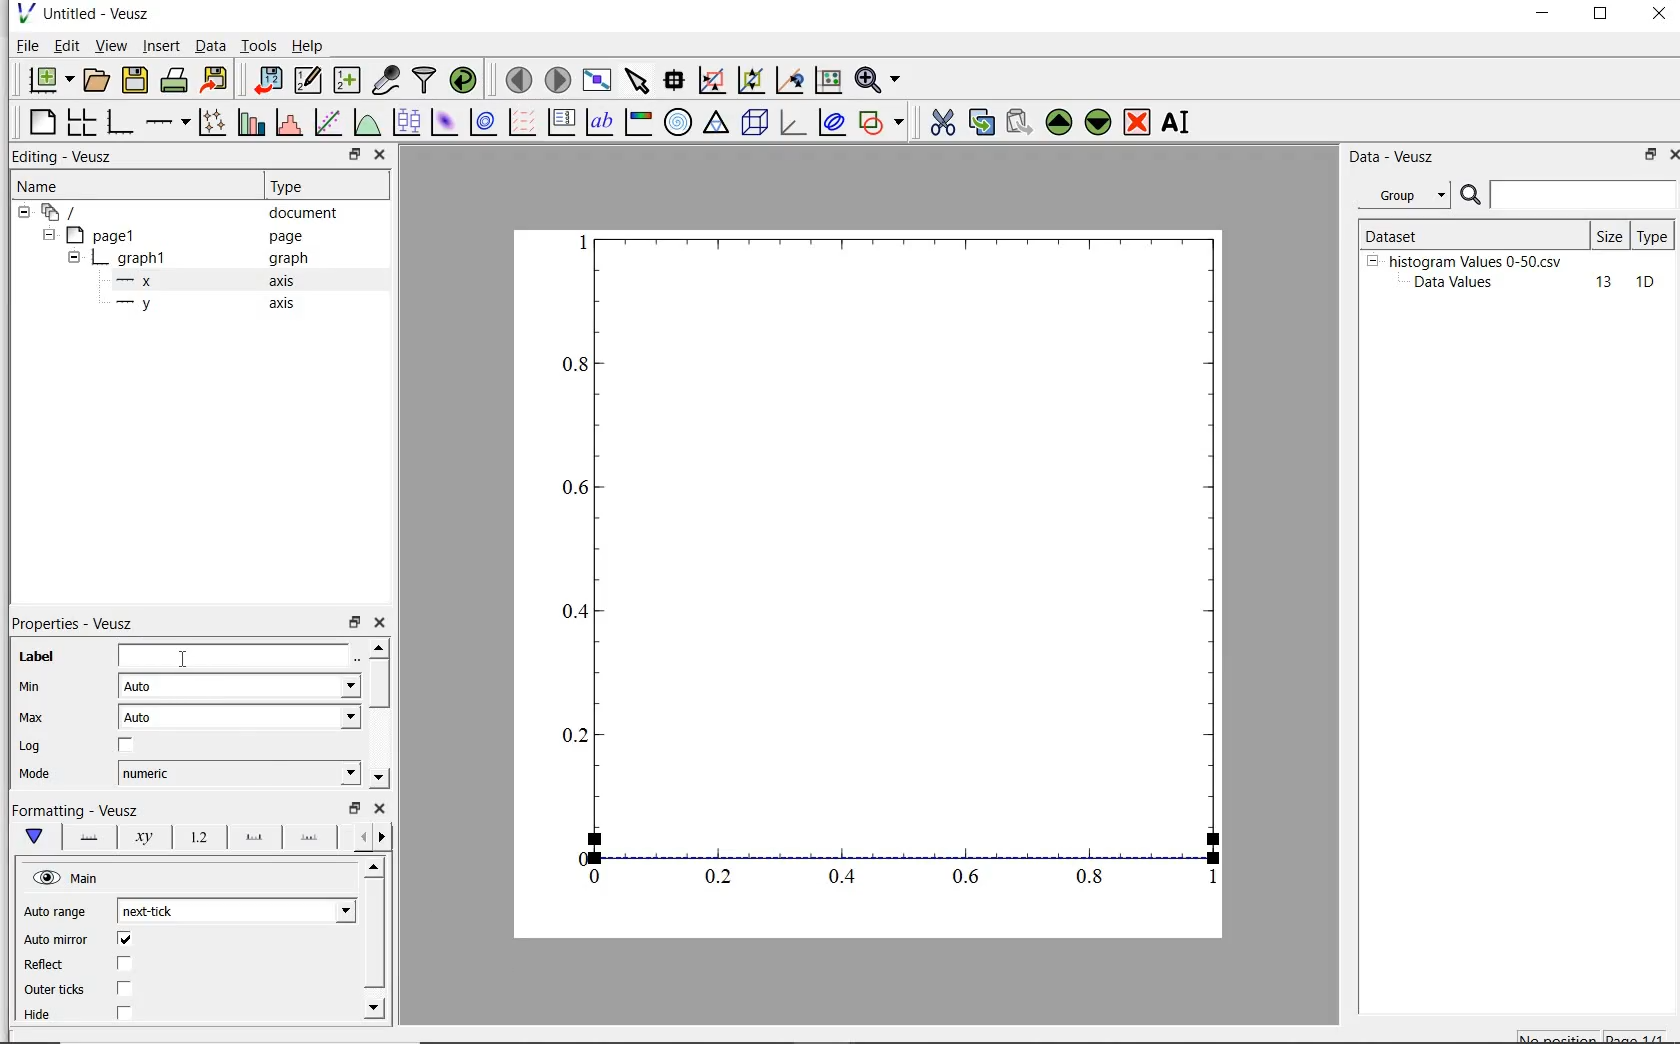 This screenshot has height=1044, width=1680. Describe the element at coordinates (167, 120) in the screenshot. I see `add axis on the plot` at that location.